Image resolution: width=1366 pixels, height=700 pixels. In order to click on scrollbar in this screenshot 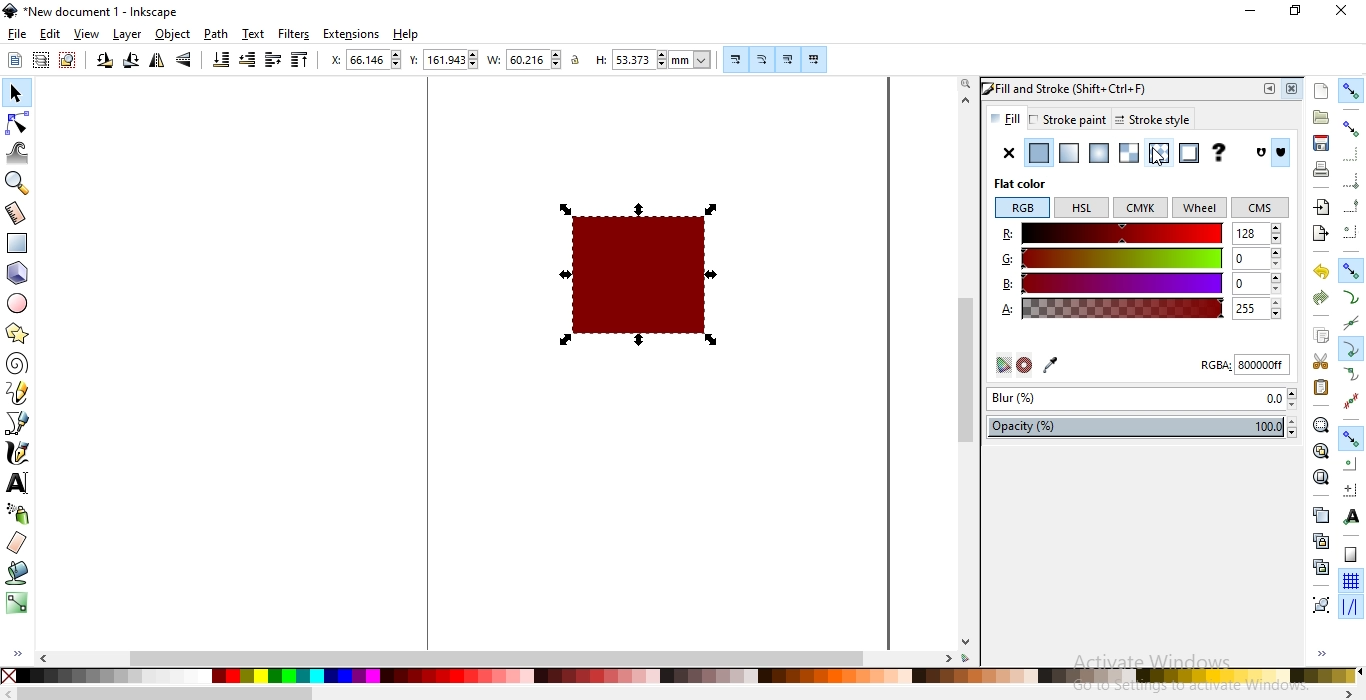, I will do `click(966, 366)`.